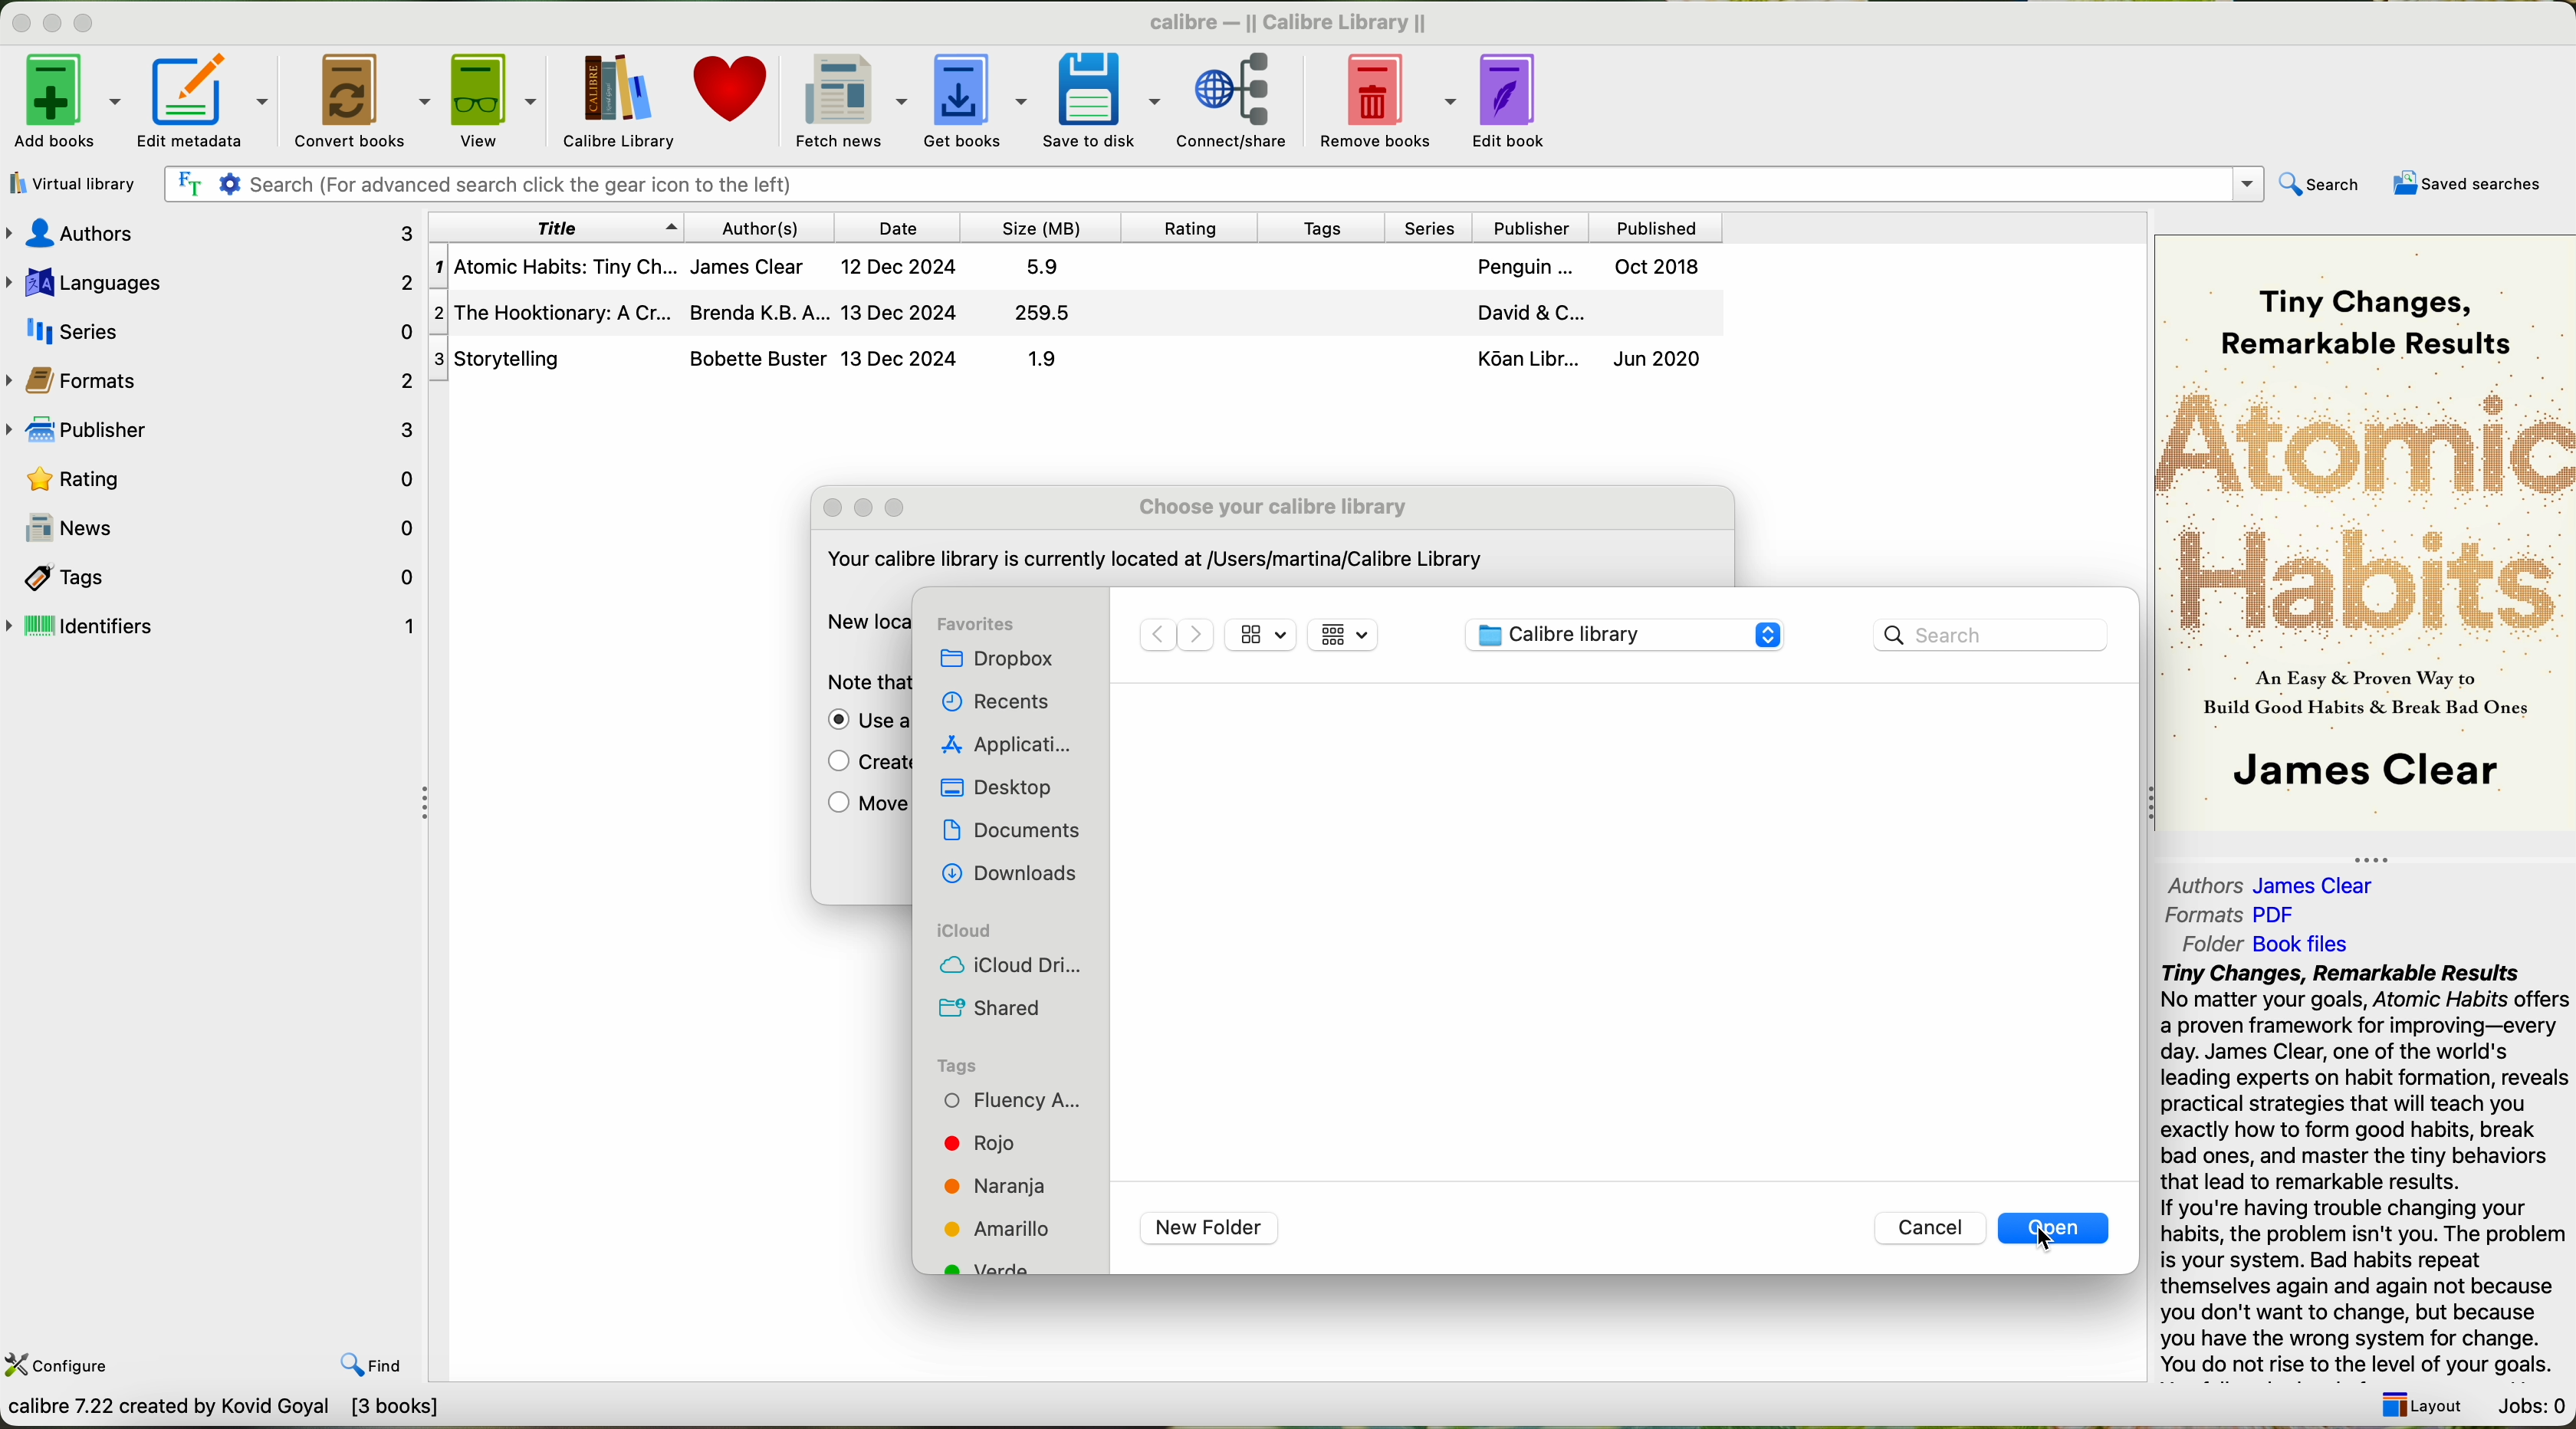 This screenshot has width=2576, height=1429. I want to click on cursor, so click(2052, 1243).